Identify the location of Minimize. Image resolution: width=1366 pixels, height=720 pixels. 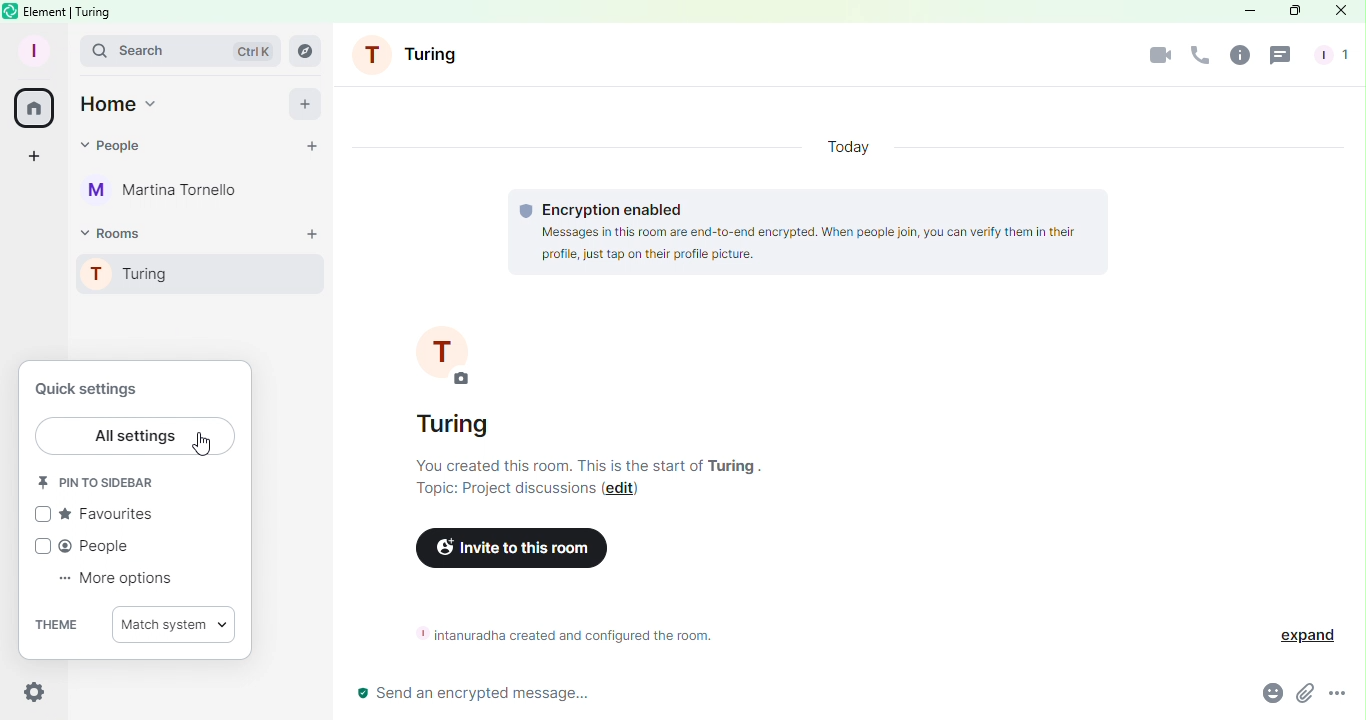
(1247, 10).